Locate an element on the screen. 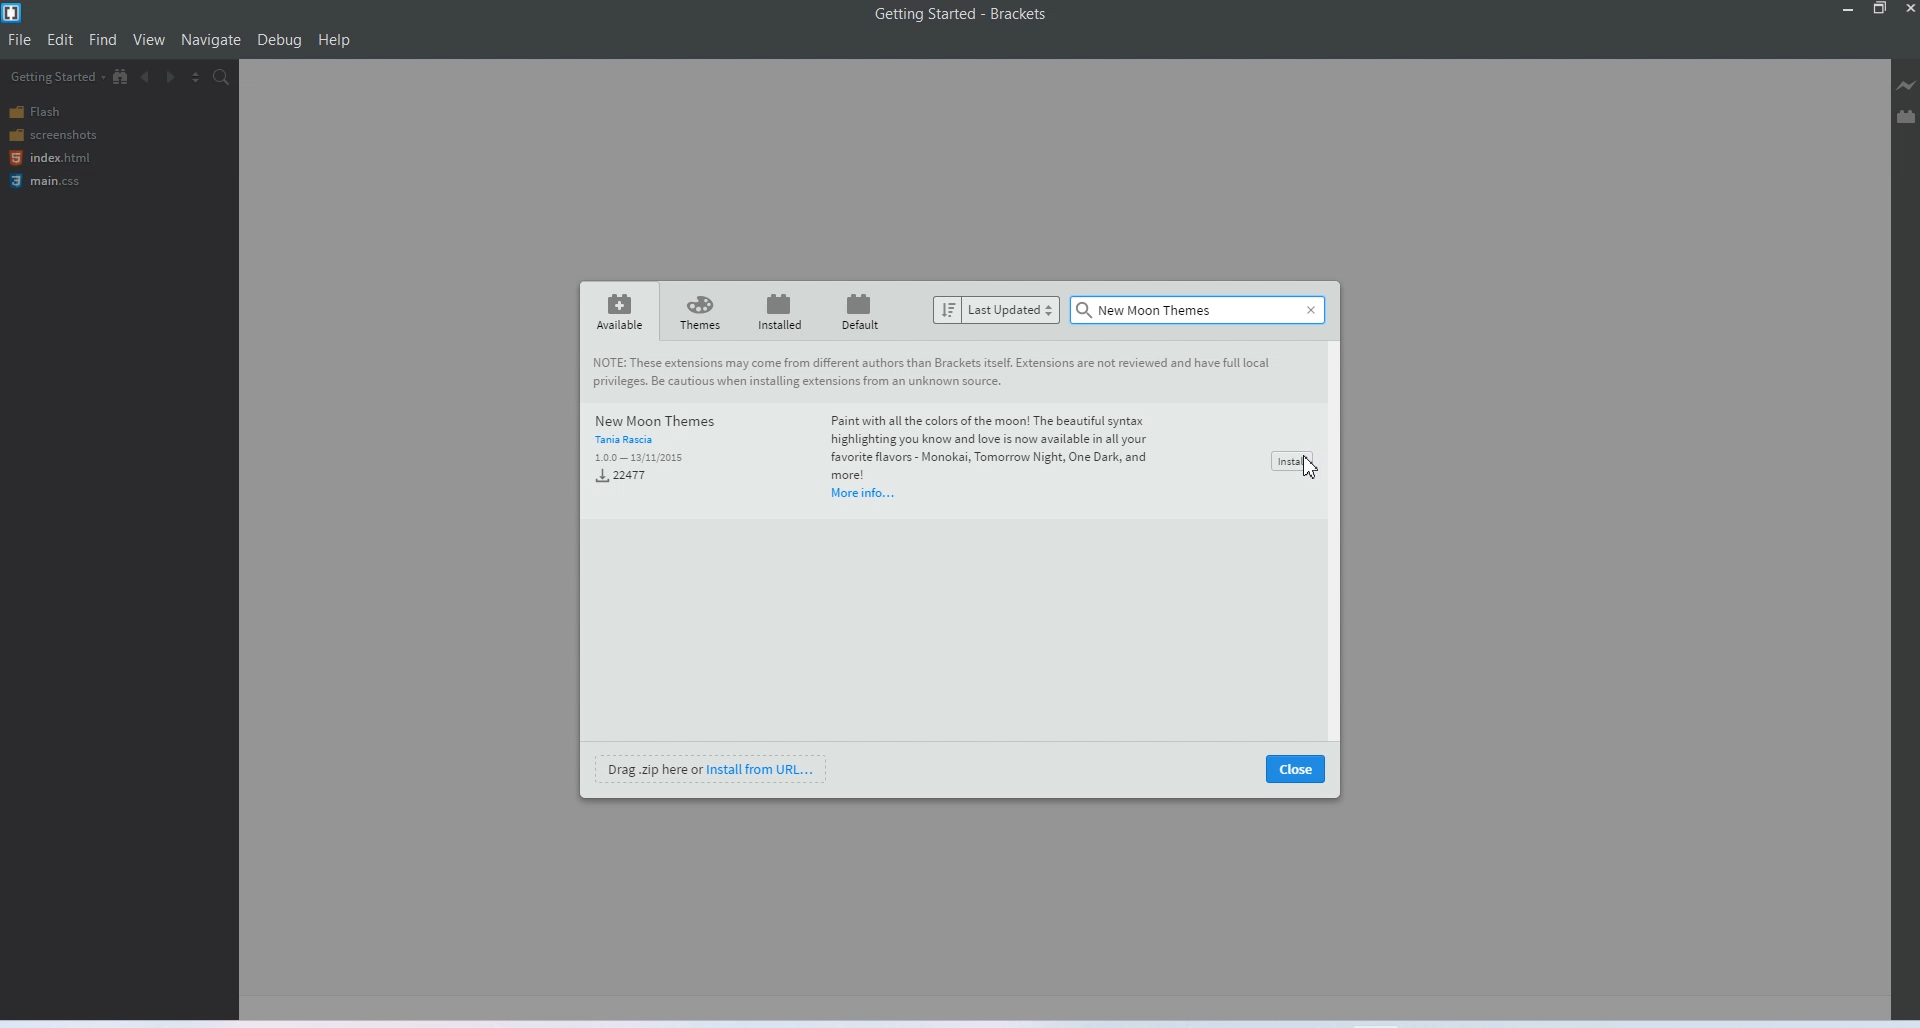 The height and width of the screenshot is (1028, 1920). main.css is located at coordinates (48, 181).